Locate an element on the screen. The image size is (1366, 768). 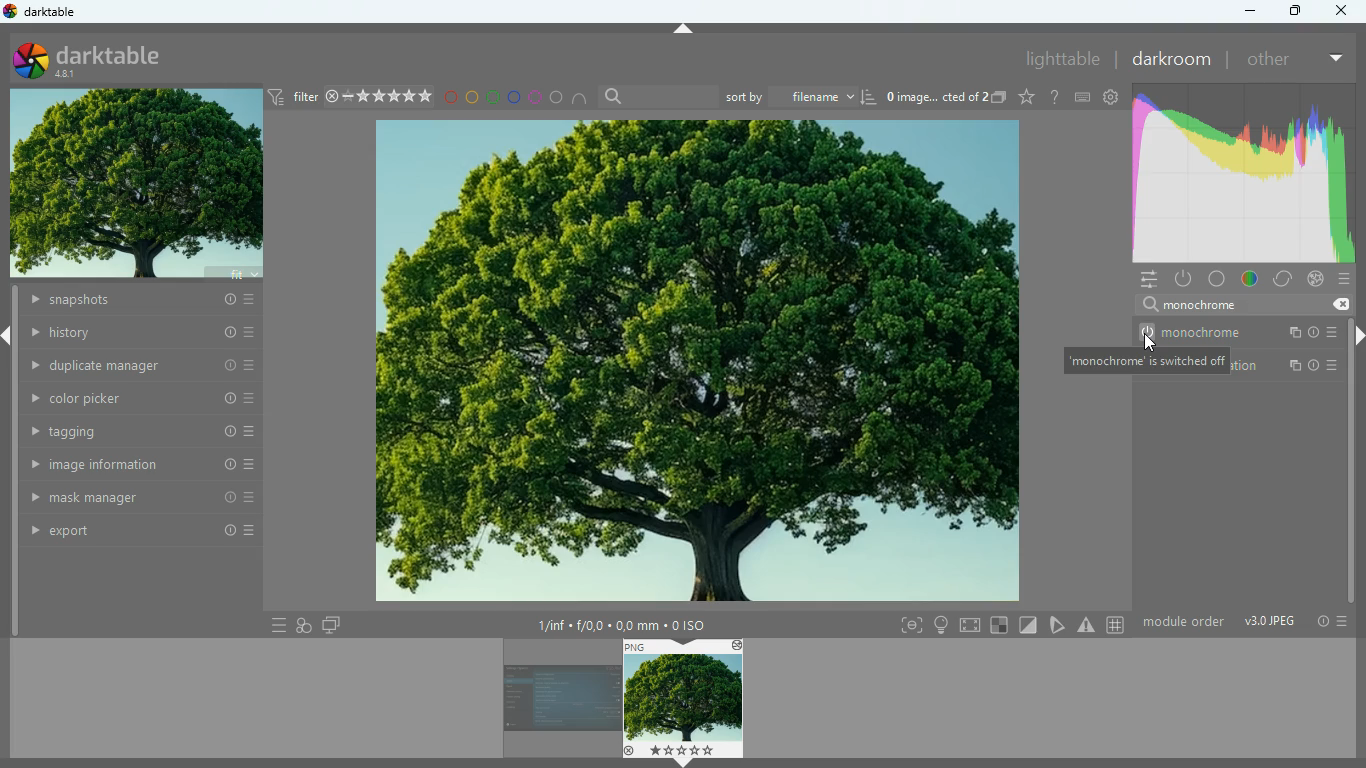
search is located at coordinates (1192, 303).